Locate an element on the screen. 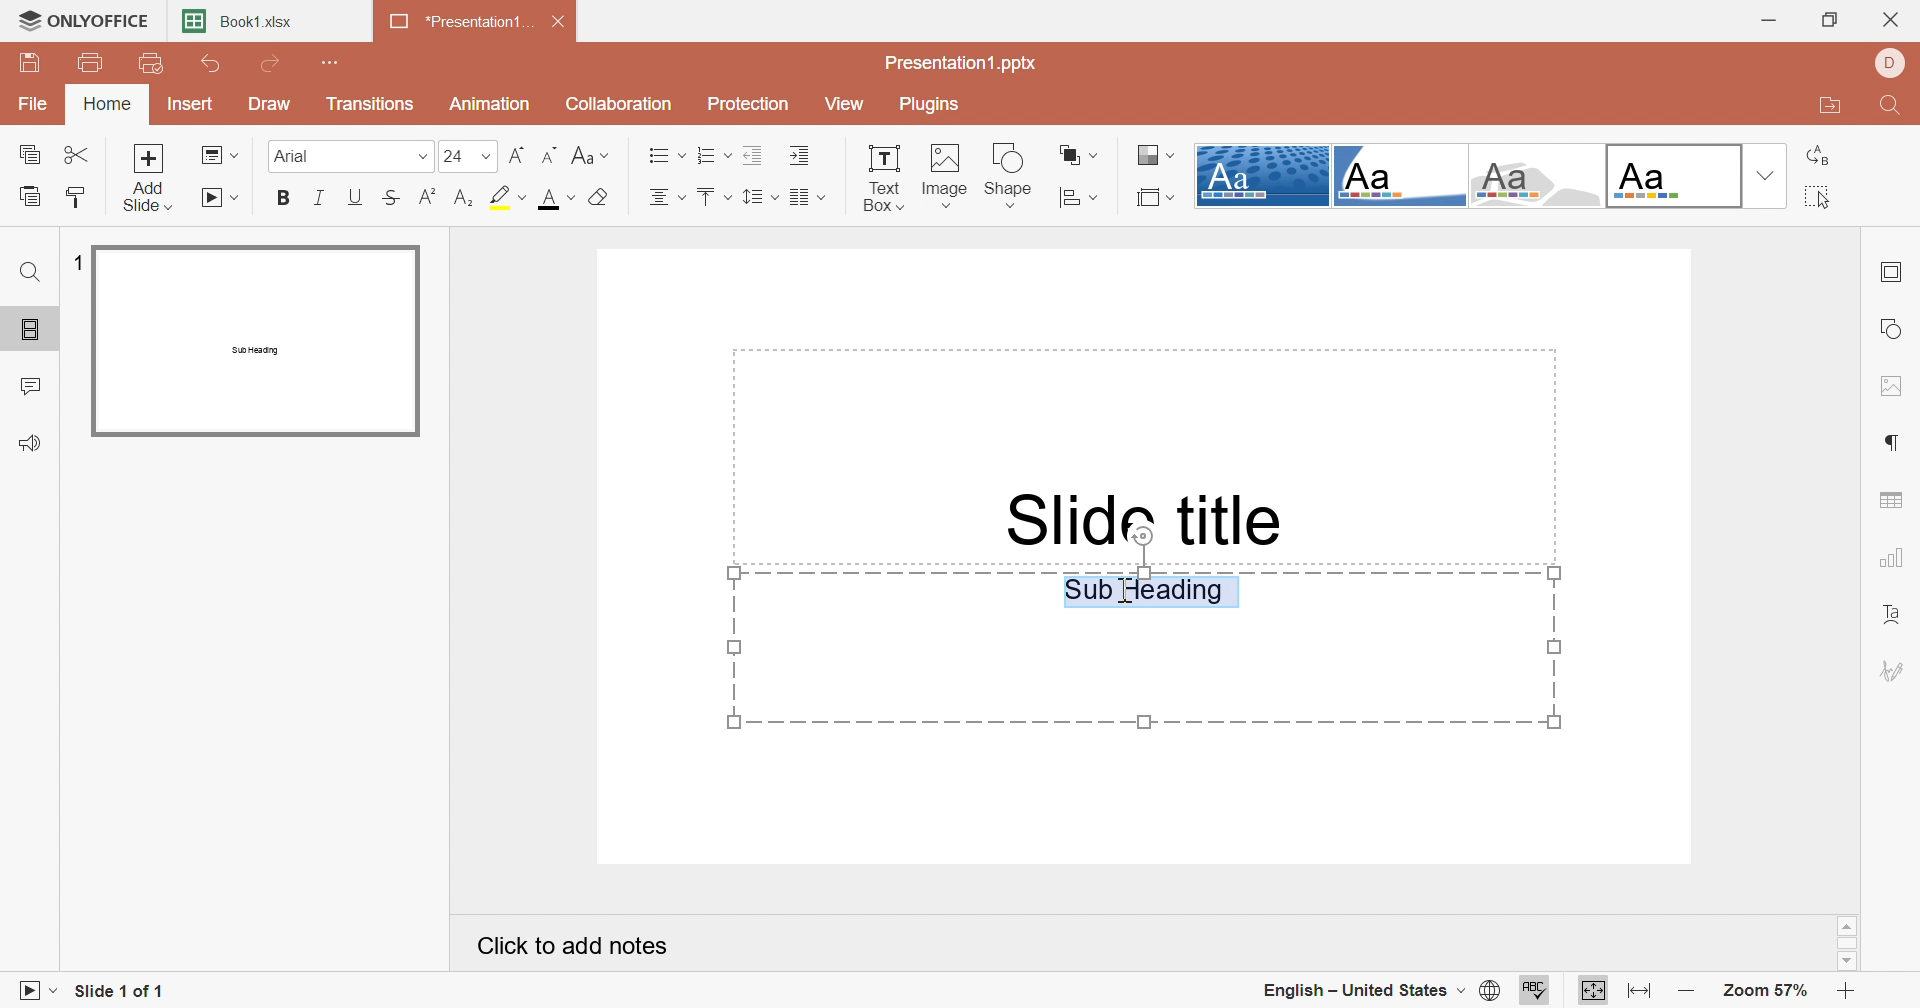 The height and width of the screenshot is (1008, 1920). Transitions is located at coordinates (370, 104).